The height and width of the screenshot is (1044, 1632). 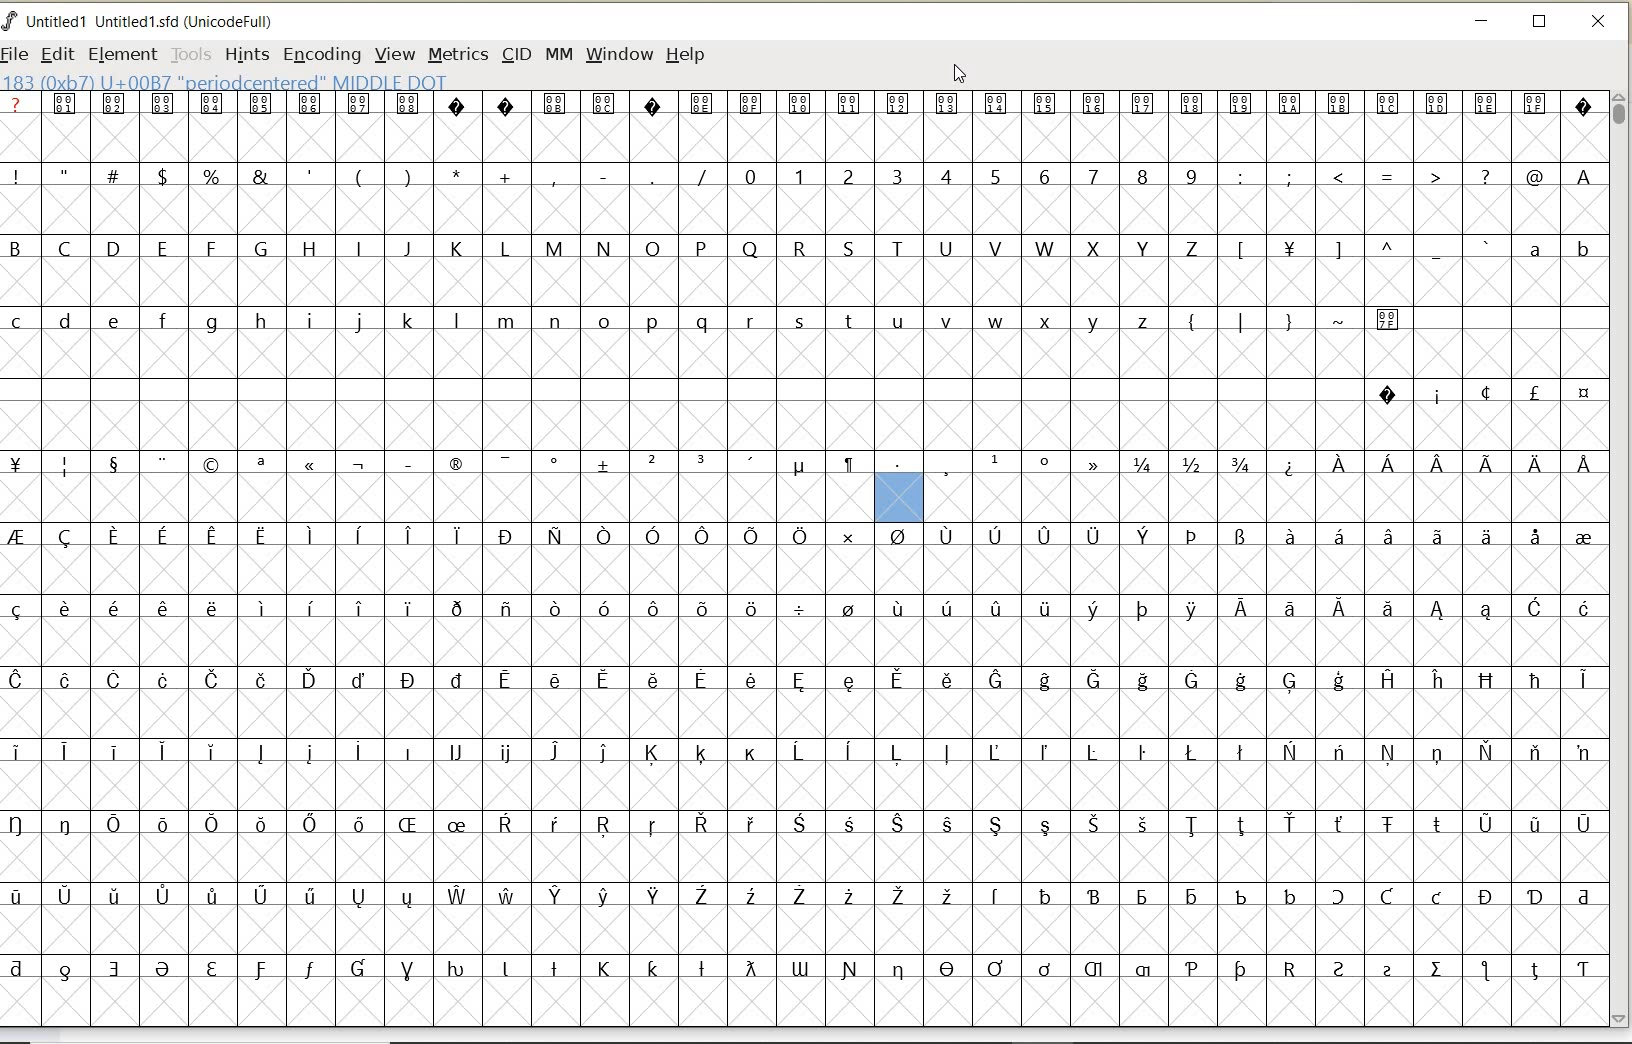 What do you see at coordinates (1318, 328) in the screenshot?
I see `special characters` at bounding box center [1318, 328].